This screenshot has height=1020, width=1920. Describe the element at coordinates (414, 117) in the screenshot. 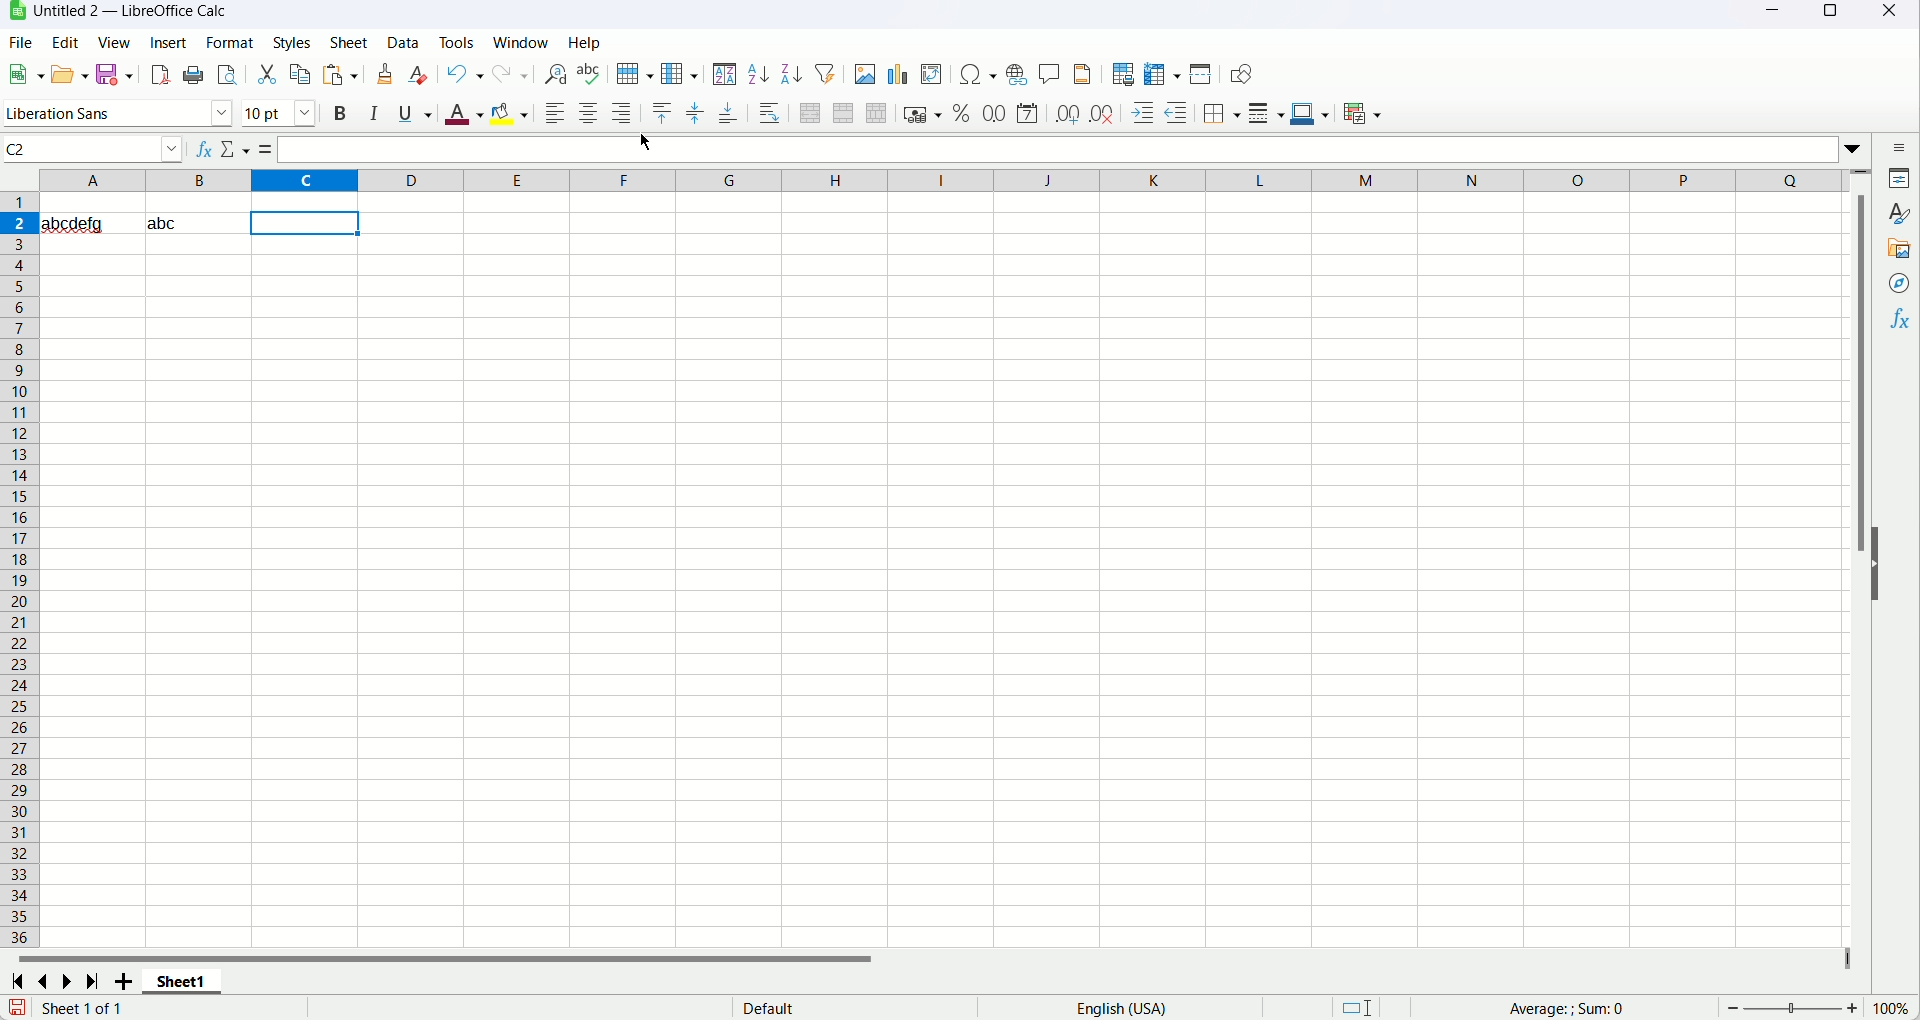

I see `underline` at that location.